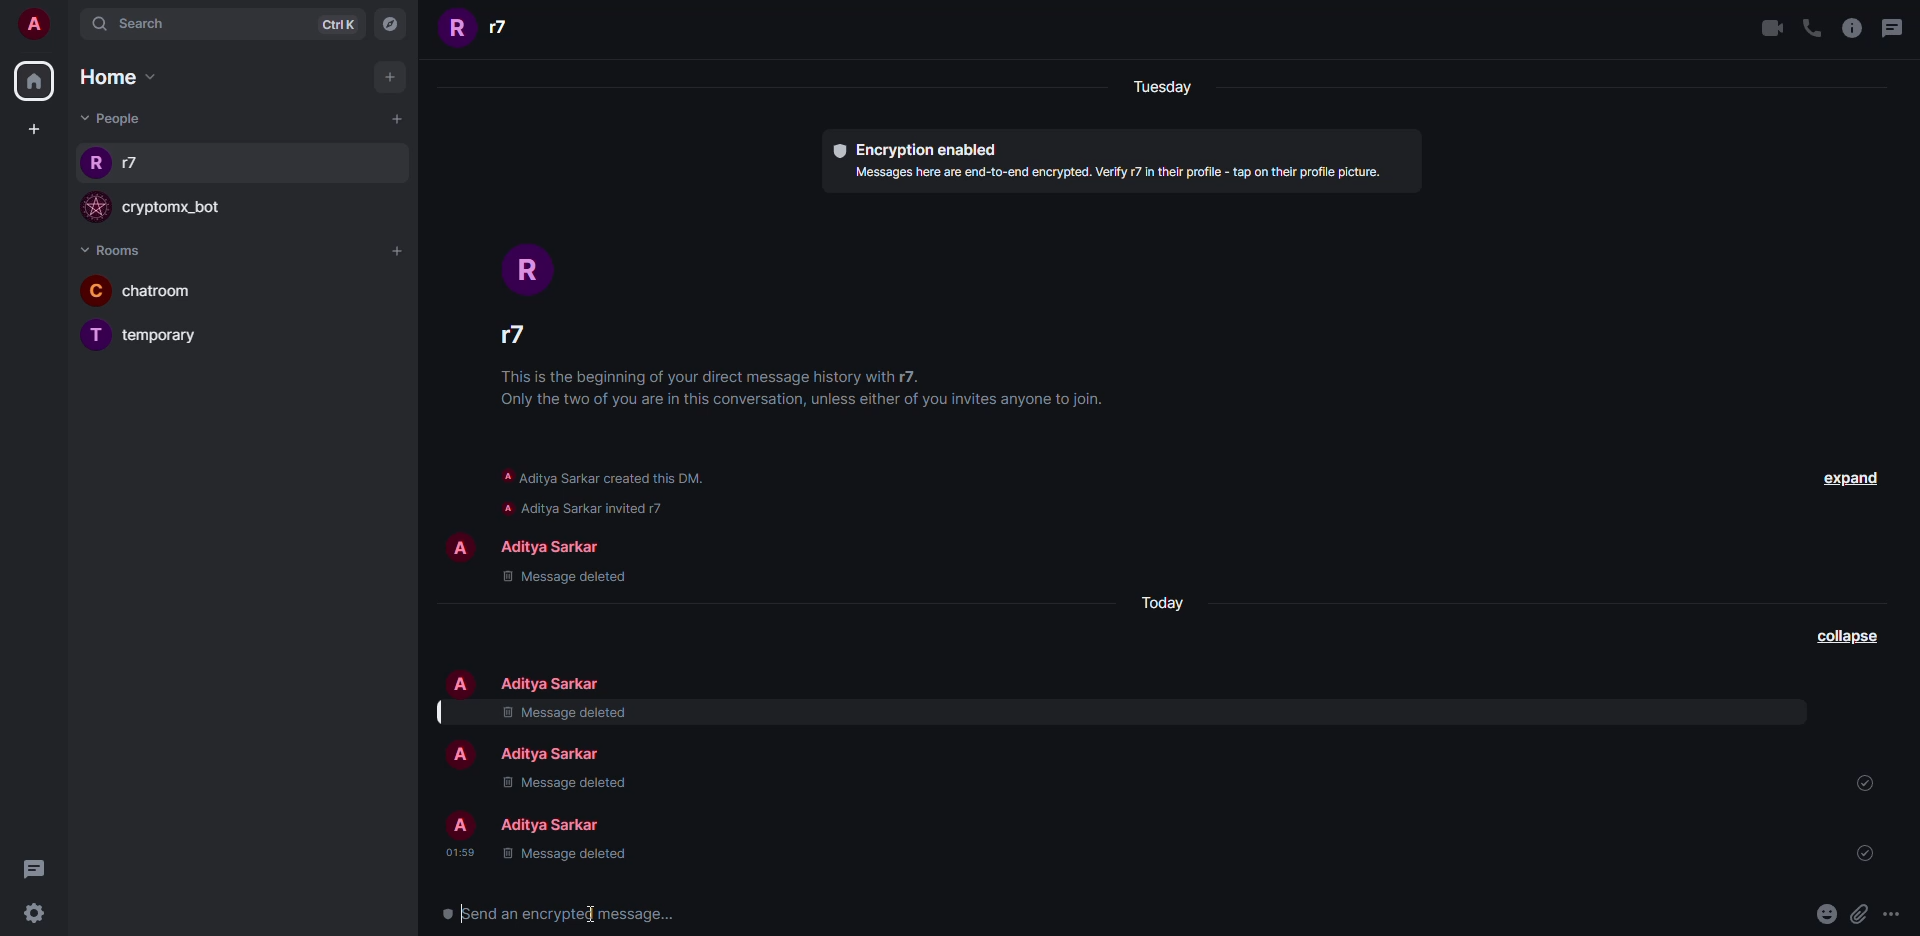 This screenshot has width=1920, height=936. What do you see at coordinates (1770, 28) in the screenshot?
I see `video call` at bounding box center [1770, 28].